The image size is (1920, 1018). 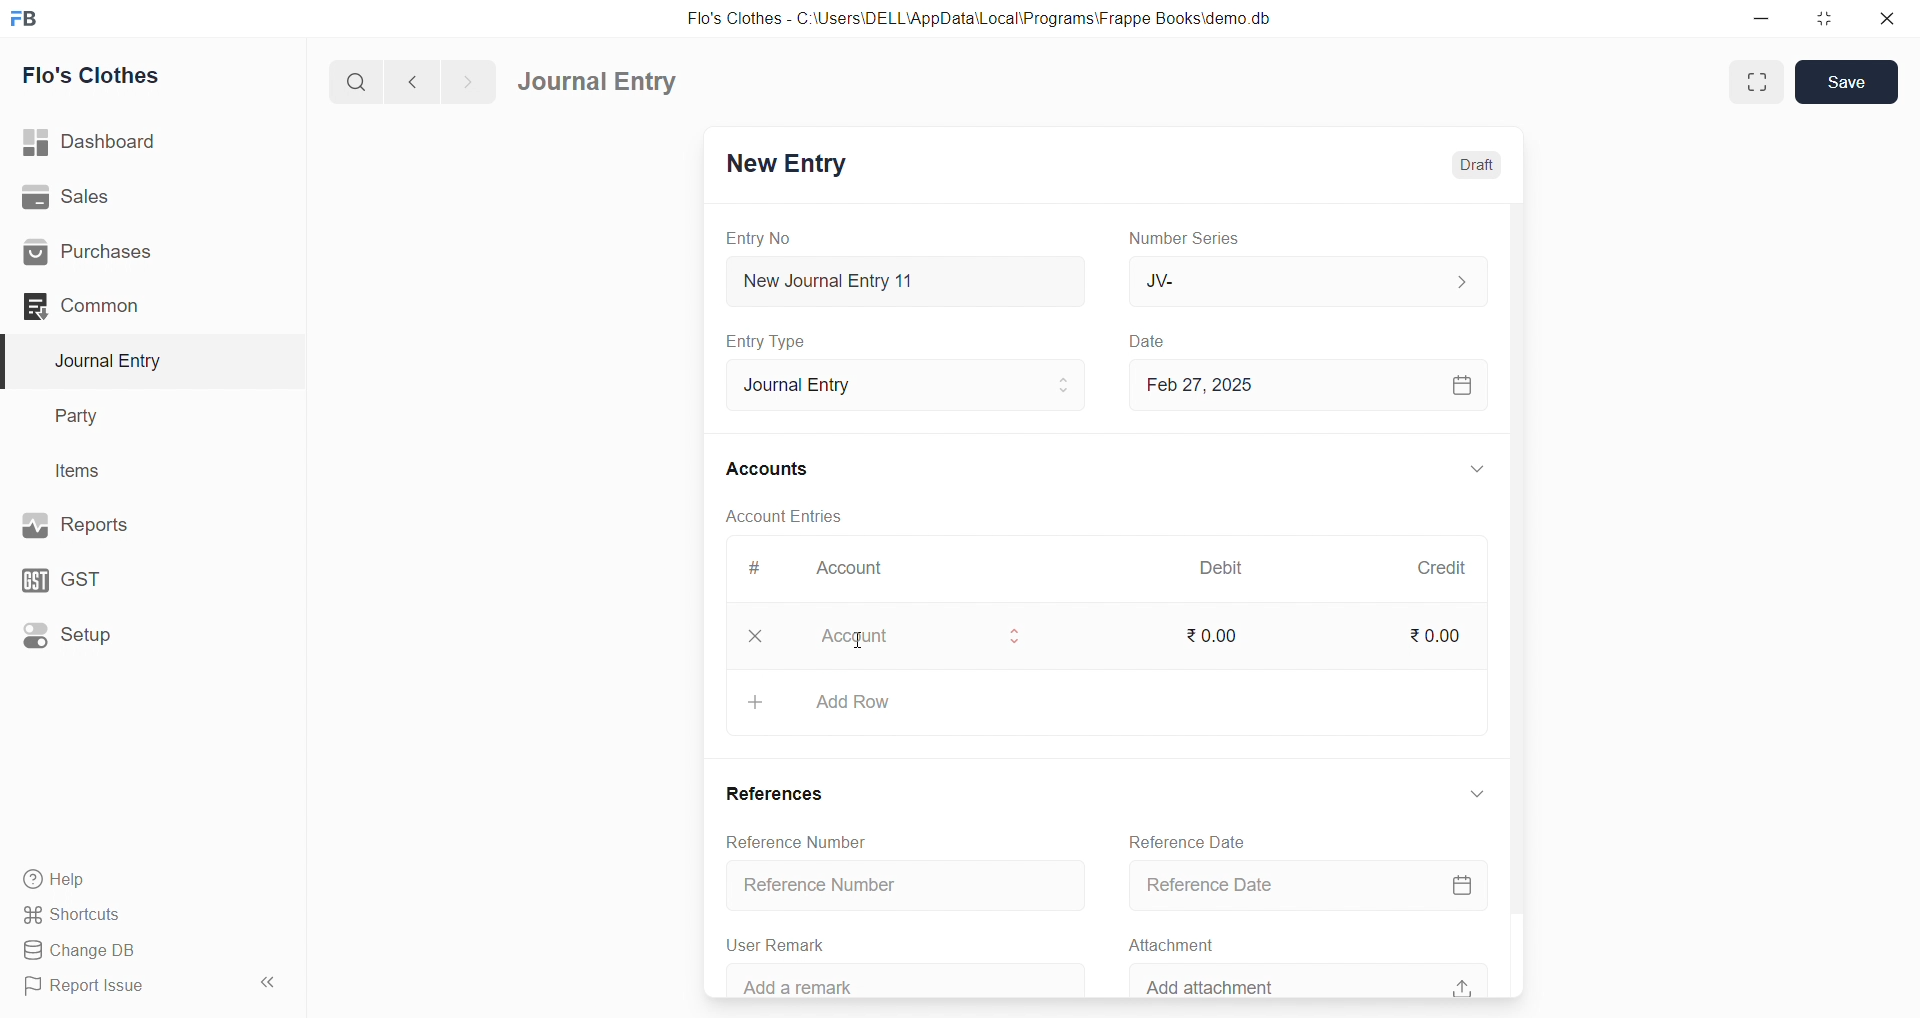 What do you see at coordinates (415, 83) in the screenshot?
I see `navigate backward` at bounding box center [415, 83].